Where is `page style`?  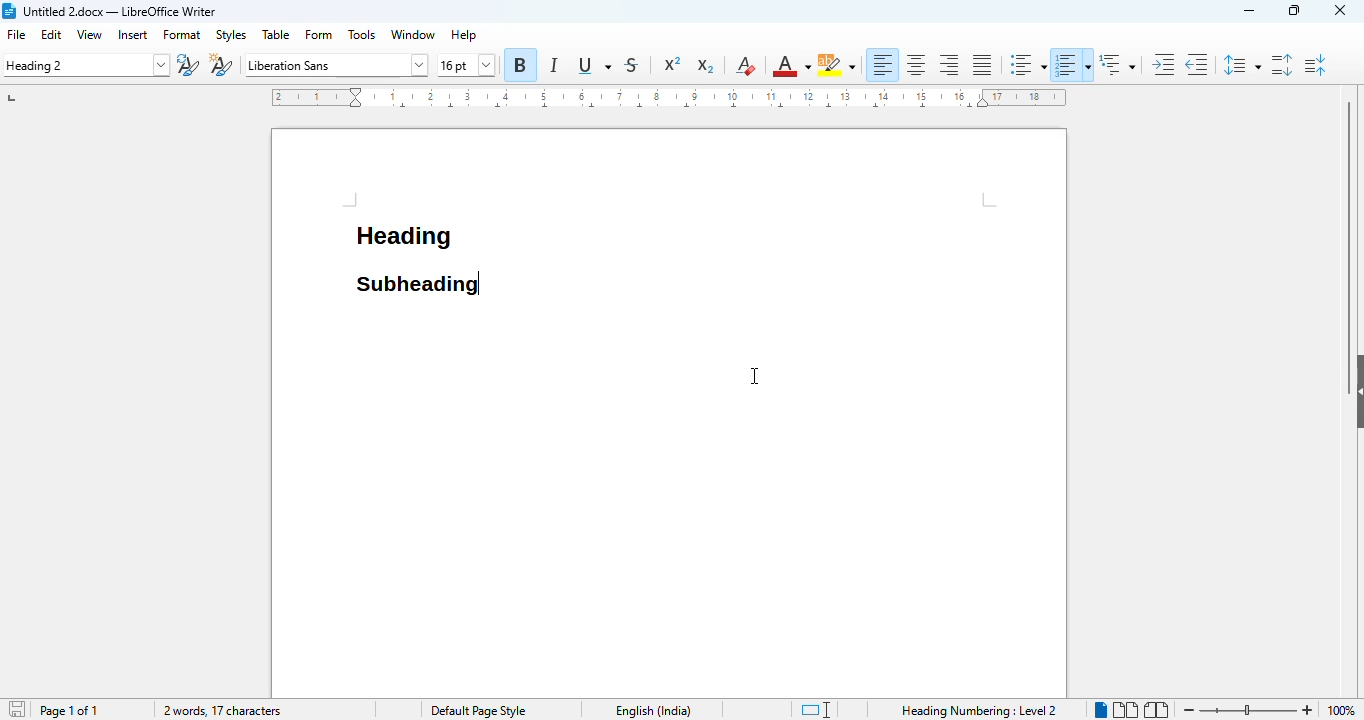 page style is located at coordinates (479, 710).